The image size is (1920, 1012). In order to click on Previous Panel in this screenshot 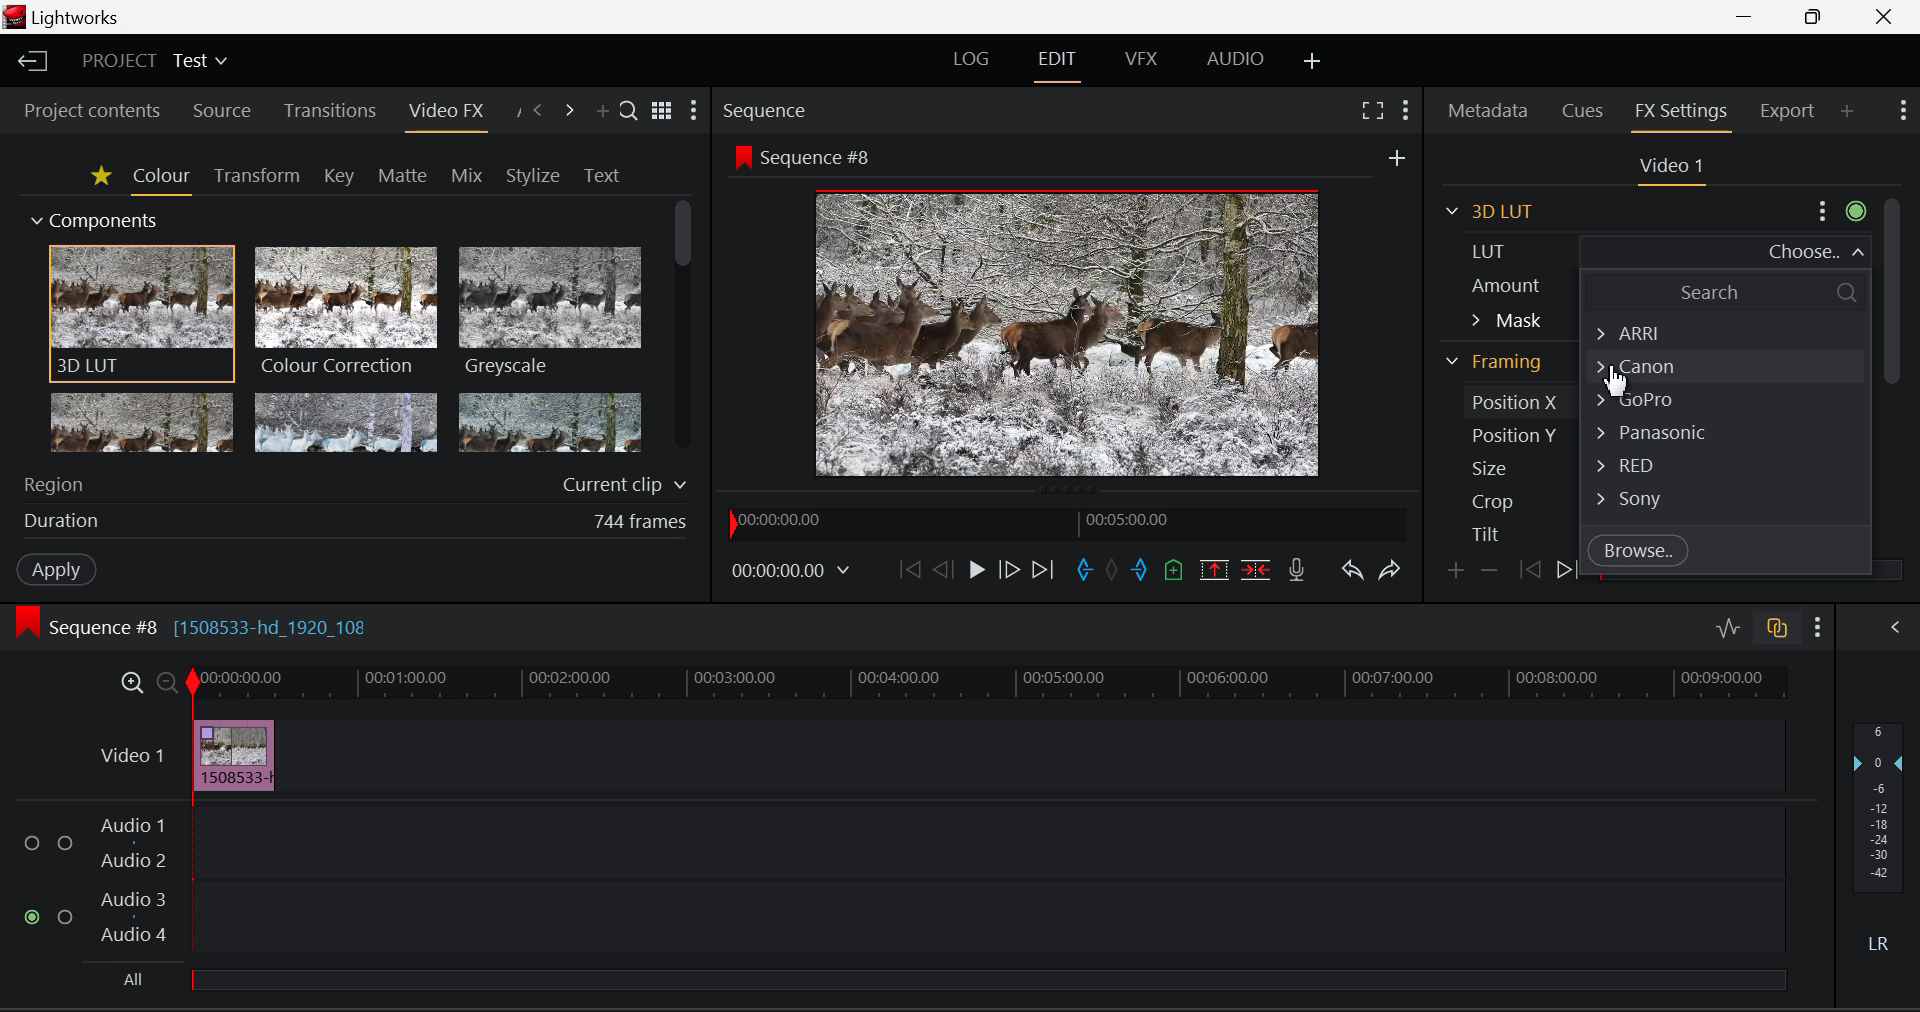, I will do `click(540, 108)`.